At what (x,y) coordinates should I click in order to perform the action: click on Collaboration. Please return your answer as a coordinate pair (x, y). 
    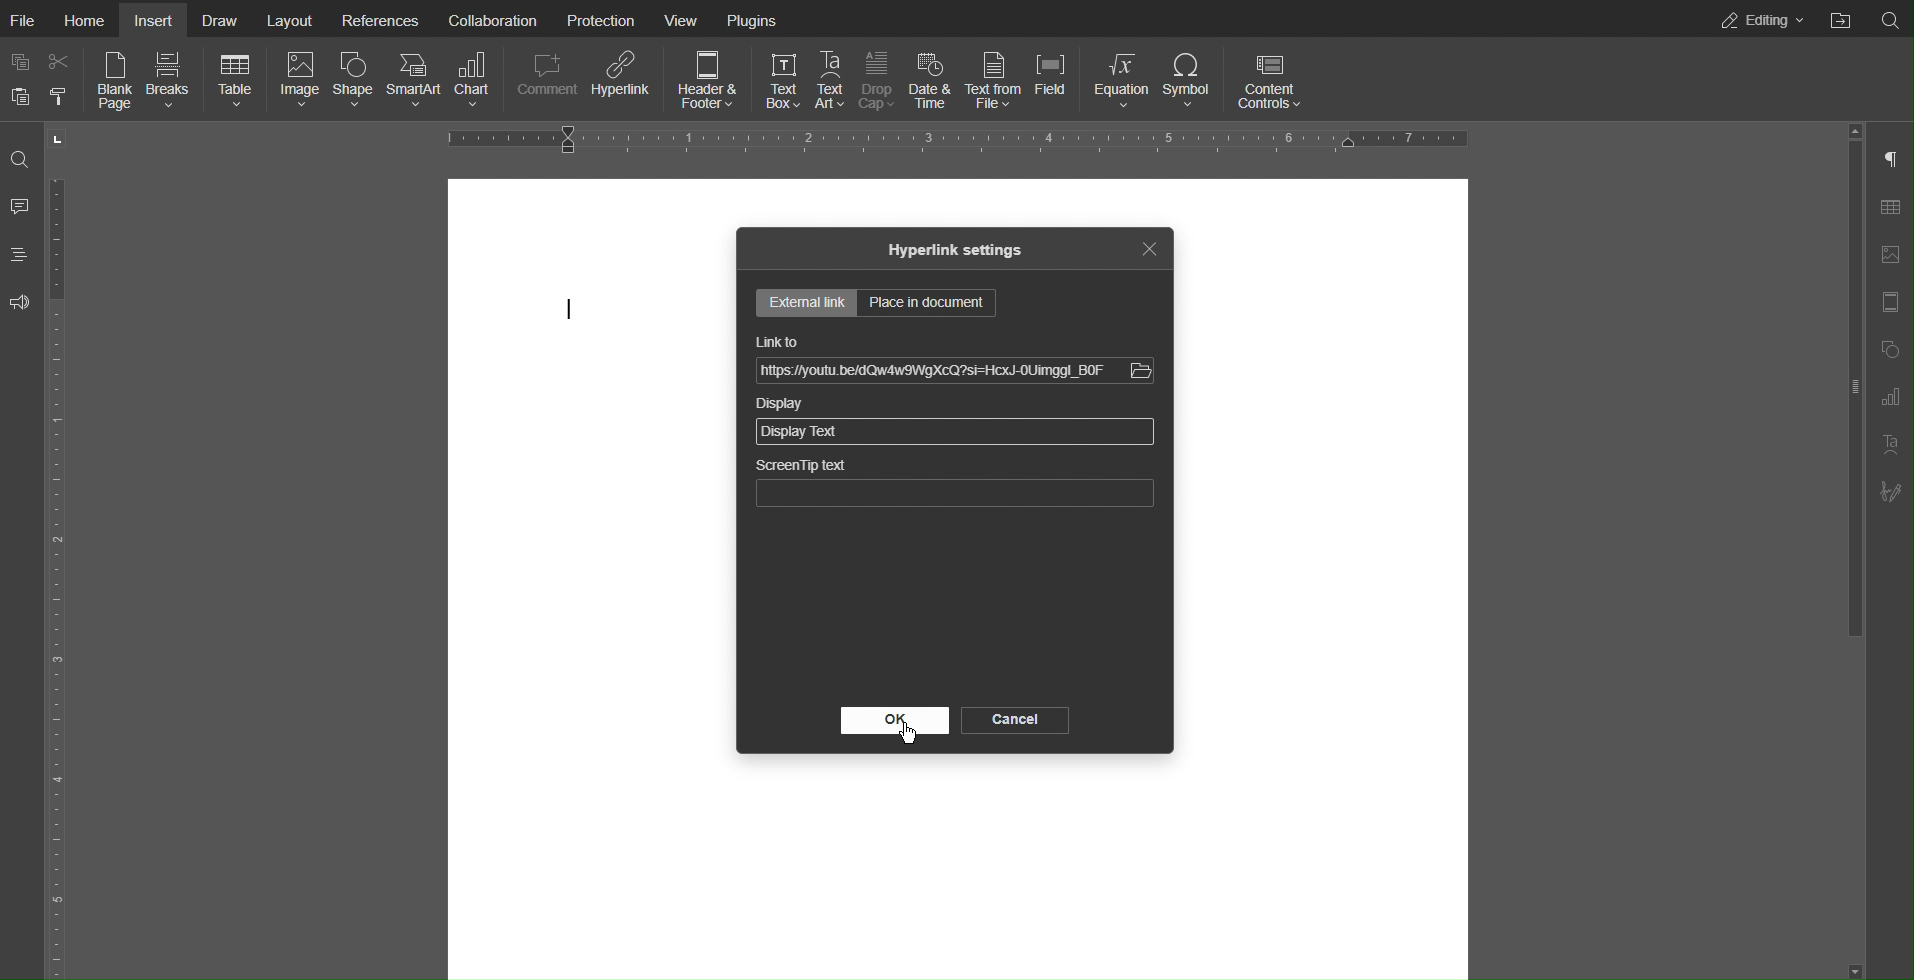
    Looking at the image, I should click on (491, 18).